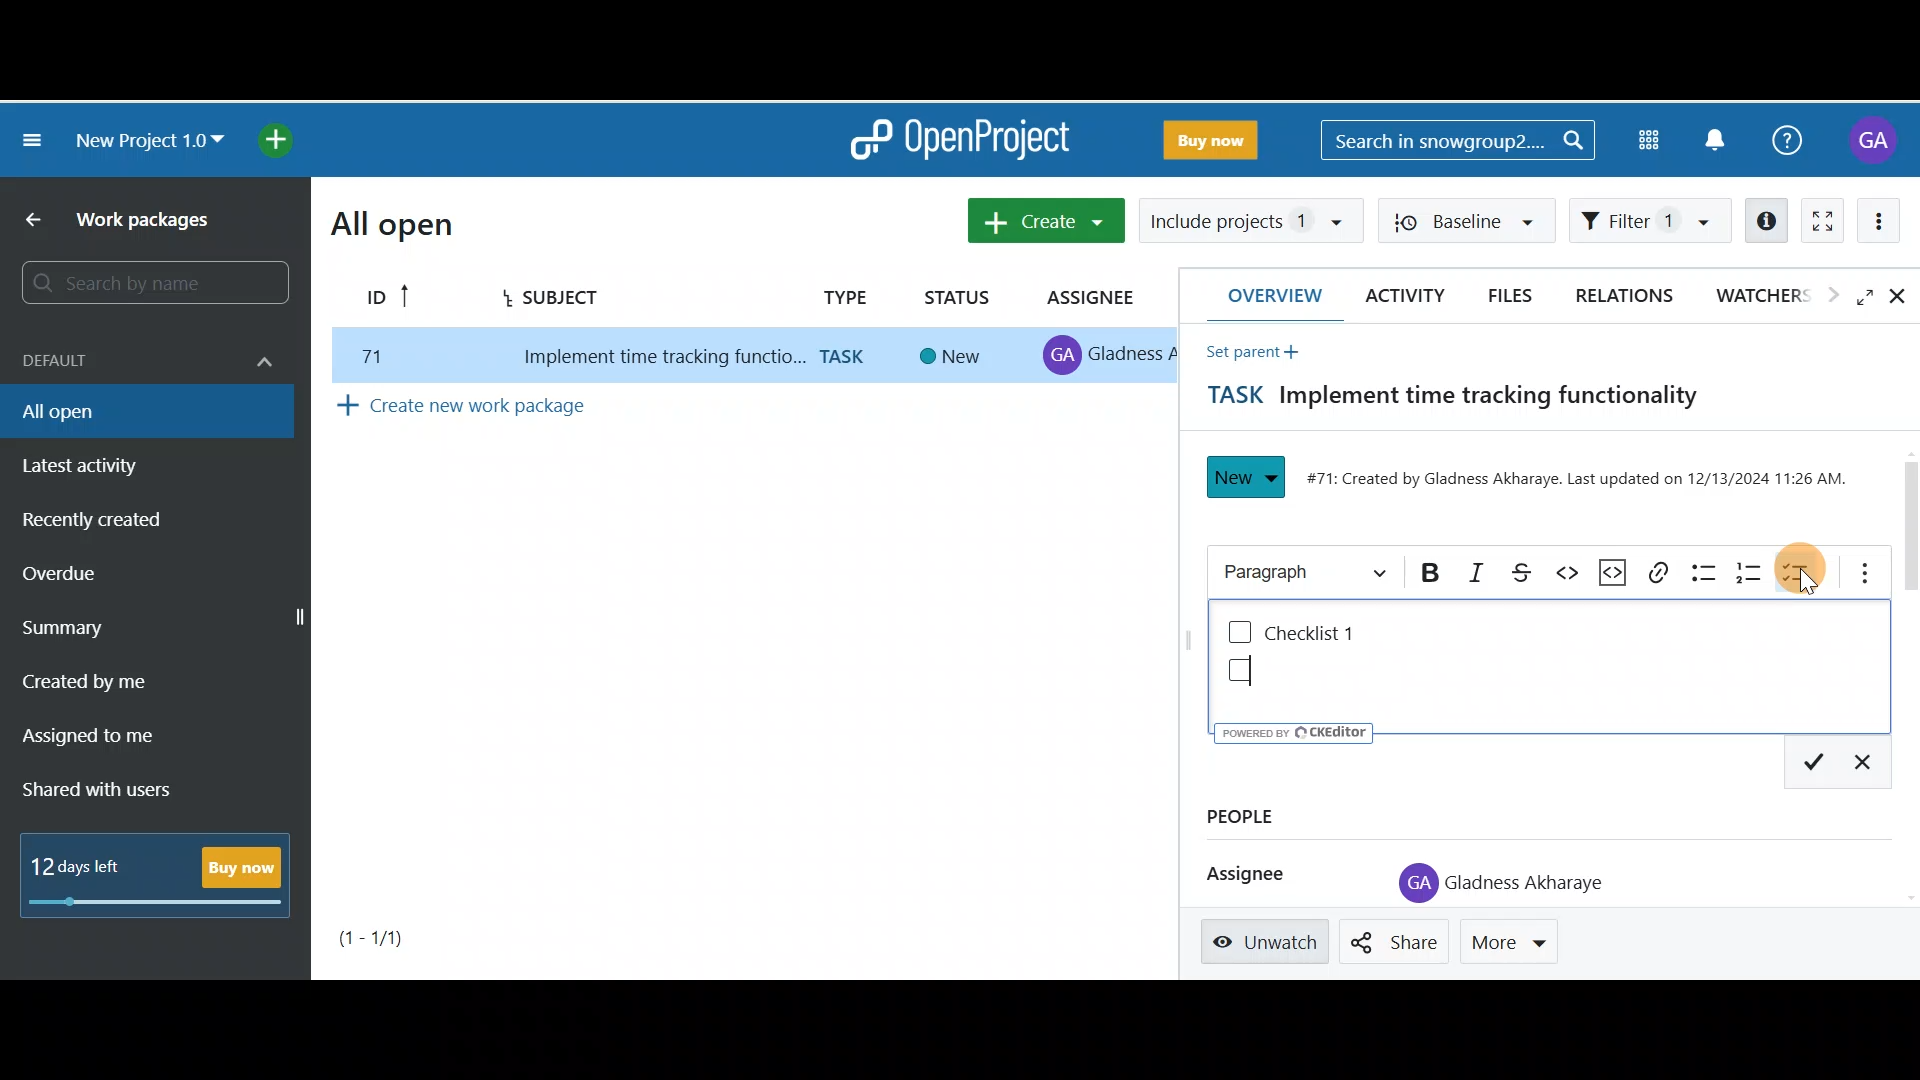  I want to click on Help, so click(1792, 147).